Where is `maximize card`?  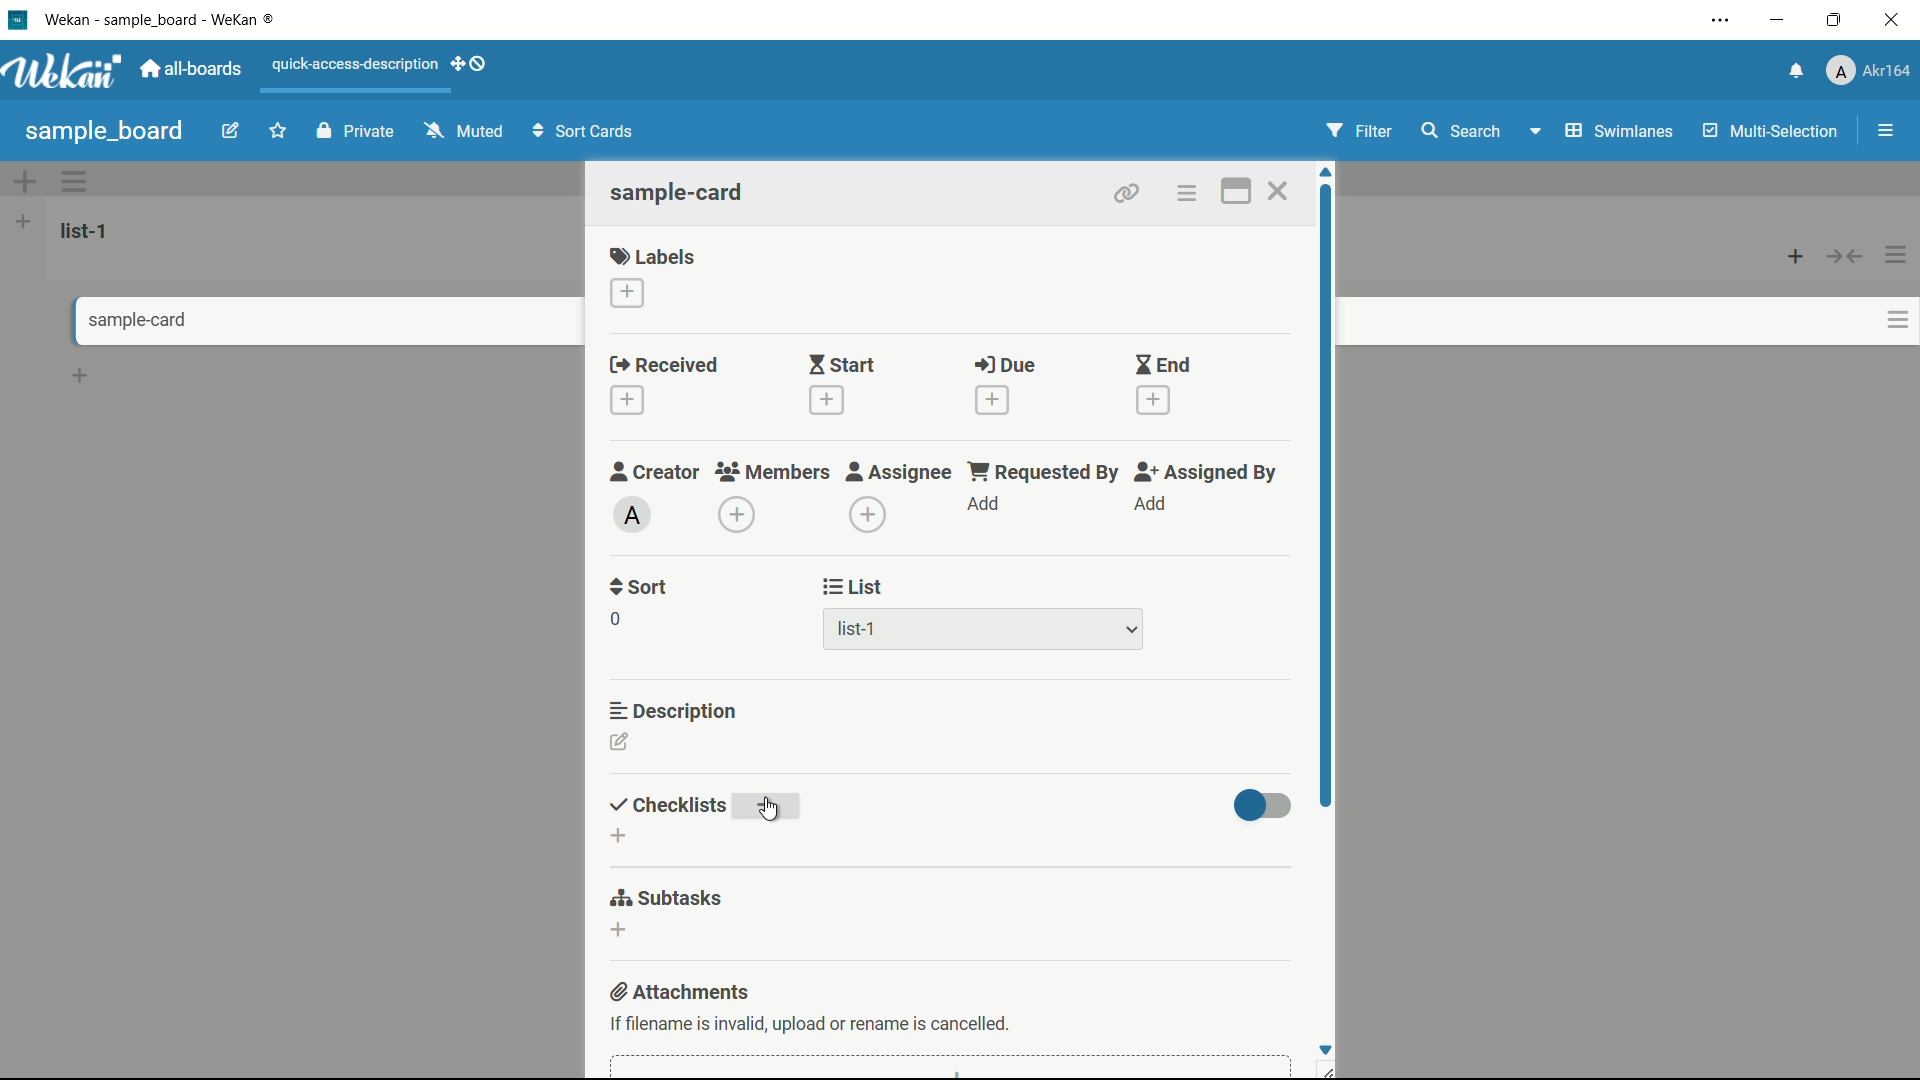 maximize card is located at coordinates (1235, 194).